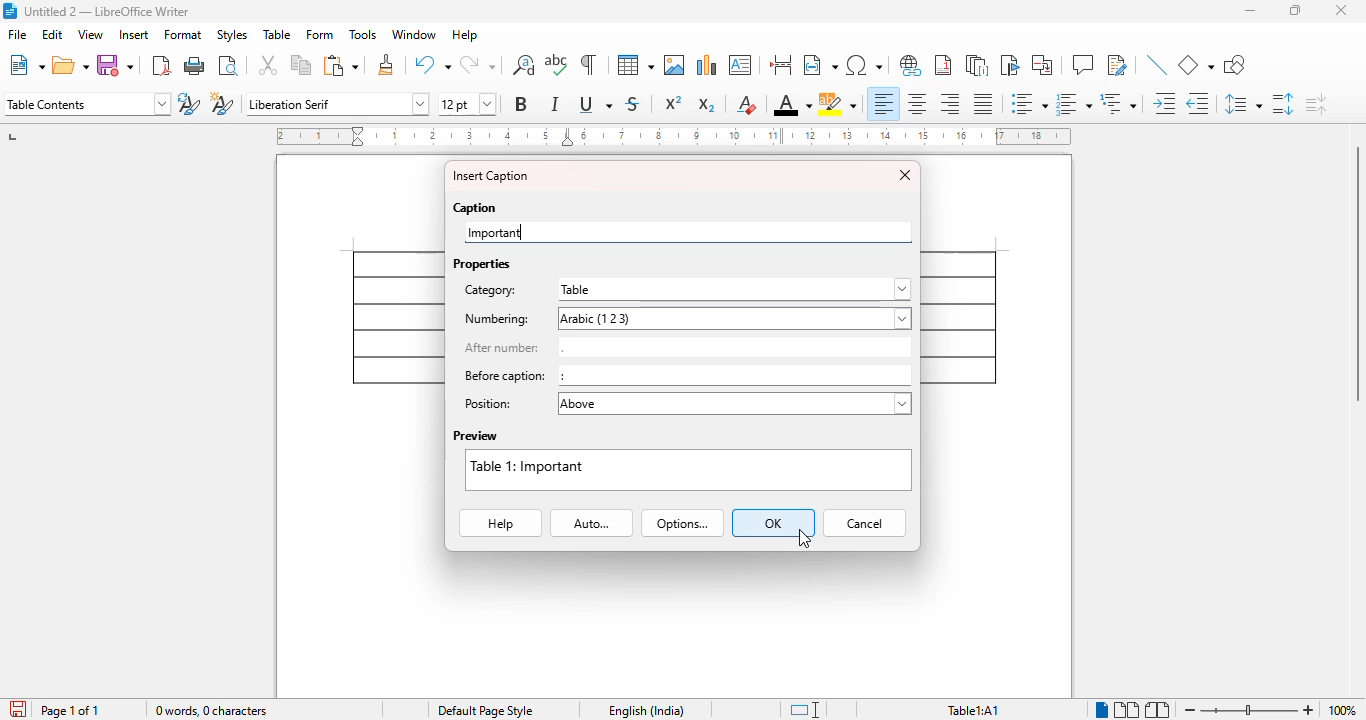 This screenshot has width=1366, height=720. Describe the element at coordinates (973, 711) in the screenshot. I see `table1: A1` at that location.